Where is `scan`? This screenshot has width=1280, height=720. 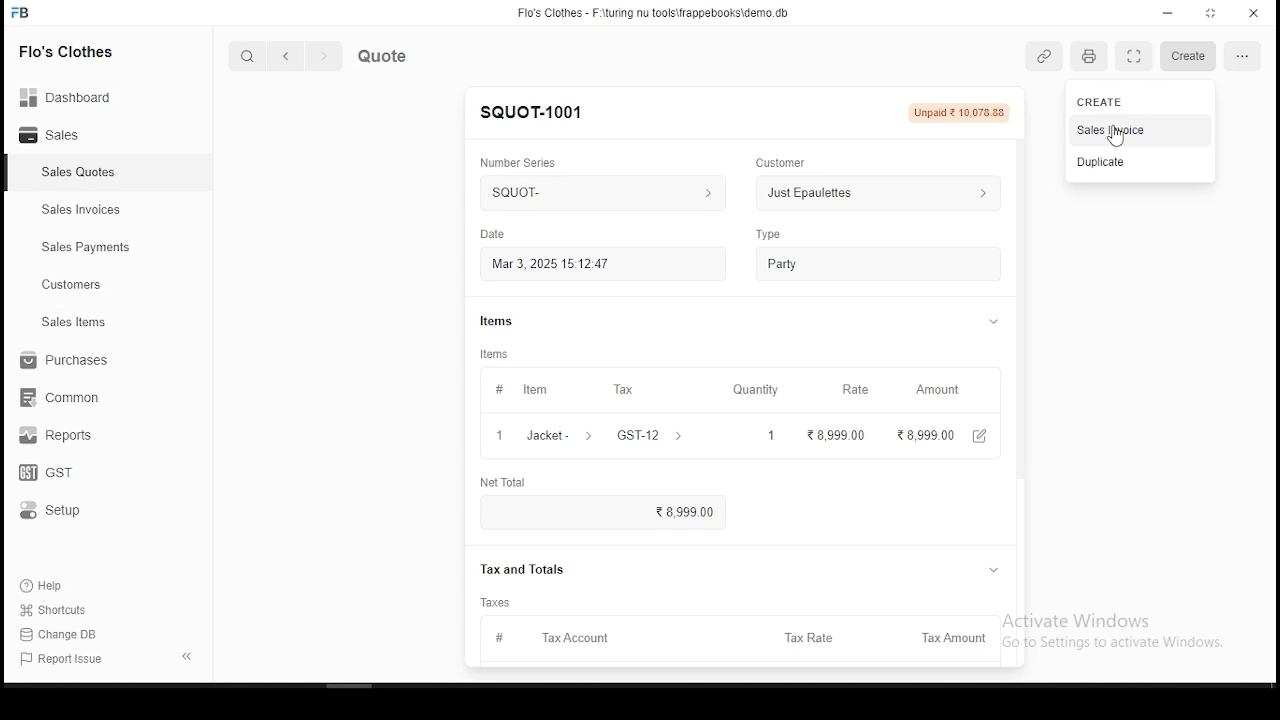
scan is located at coordinates (1135, 58).